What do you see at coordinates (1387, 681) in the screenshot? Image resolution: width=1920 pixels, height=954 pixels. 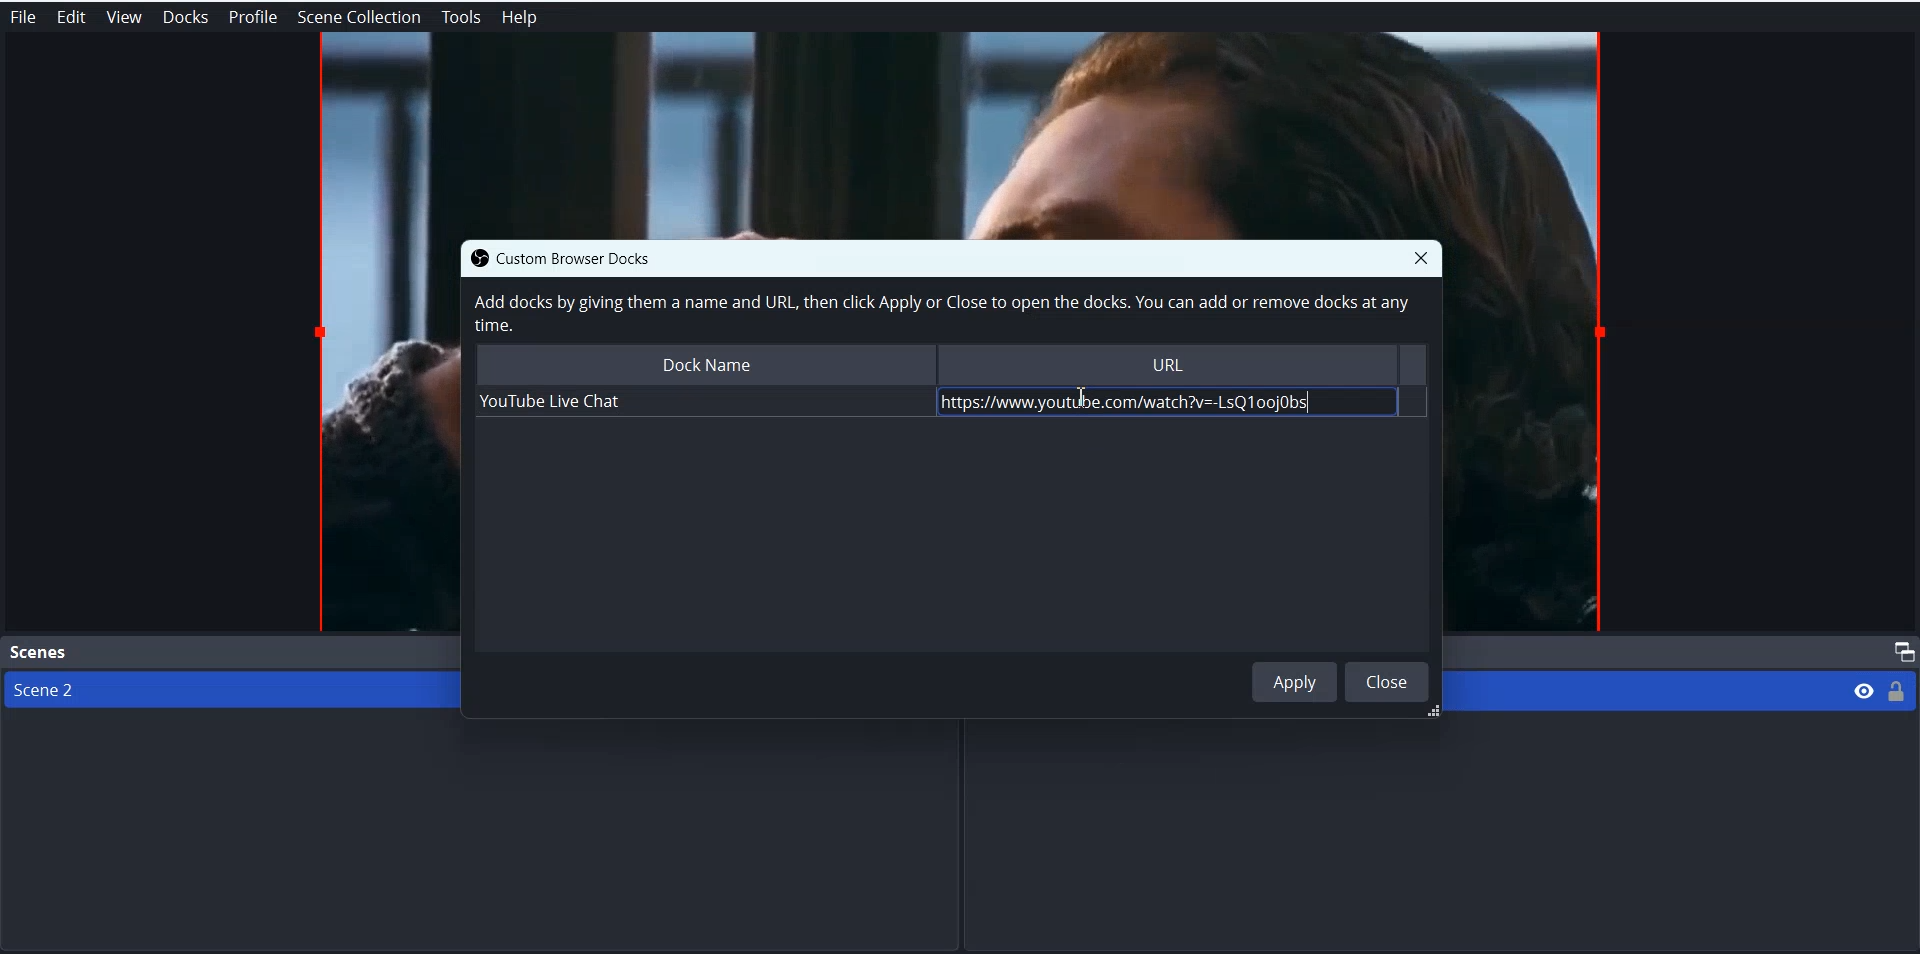 I see `Close` at bounding box center [1387, 681].